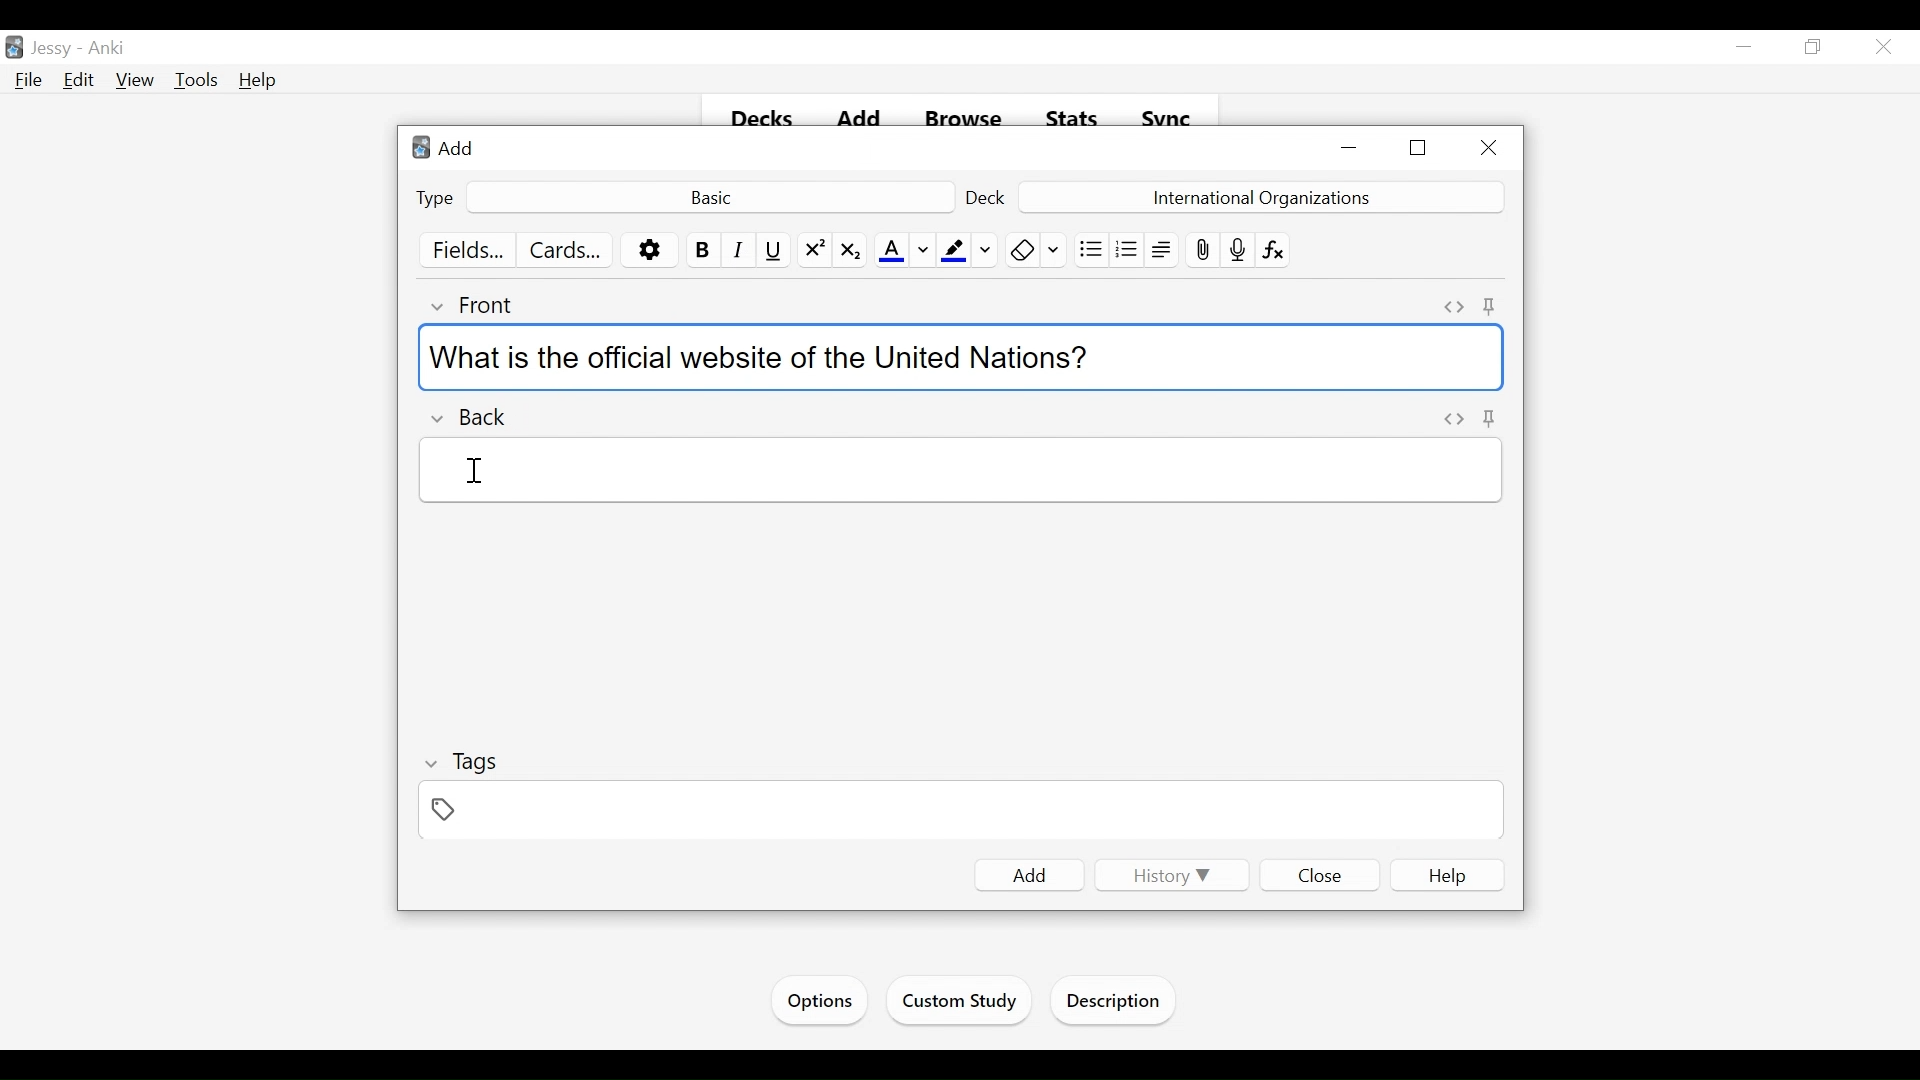  What do you see at coordinates (1023, 876) in the screenshot?
I see `Add` at bounding box center [1023, 876].